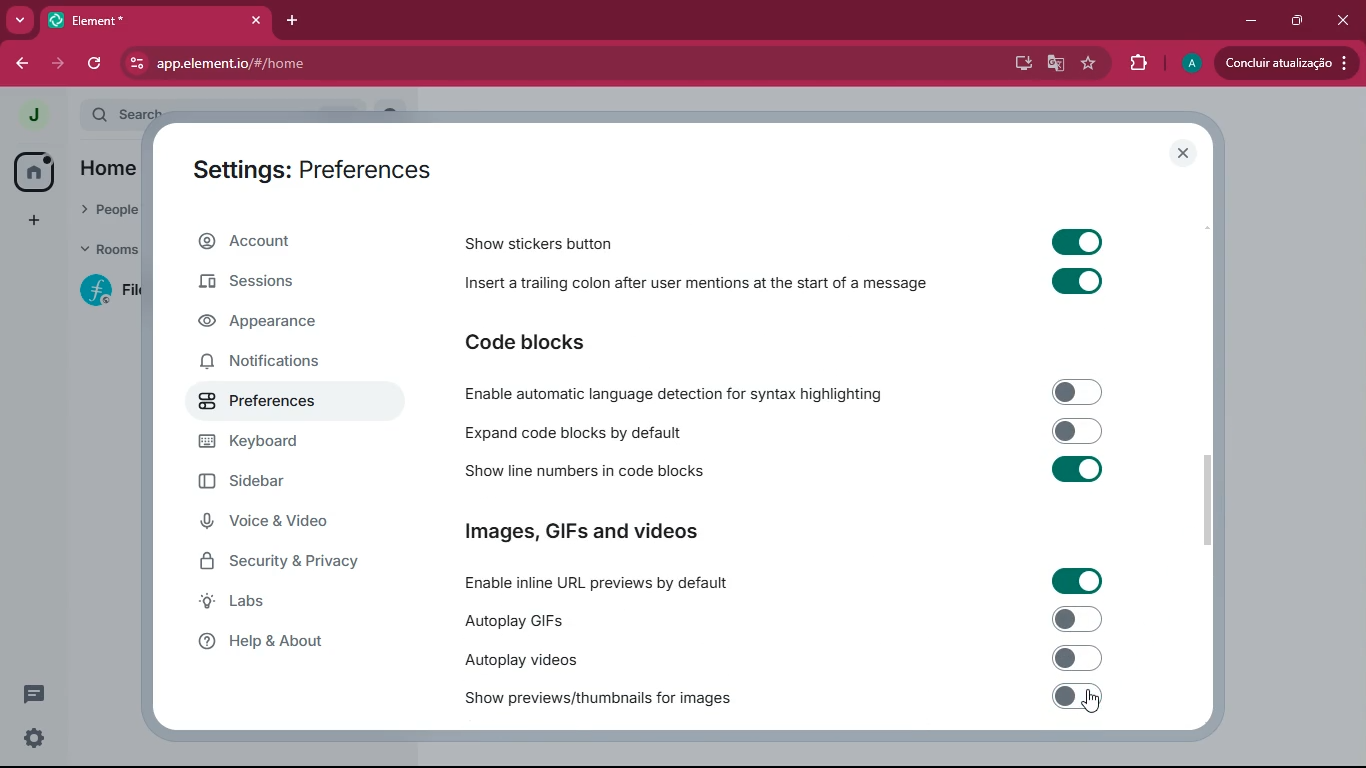  I want to click on comments, so click(37, 692).